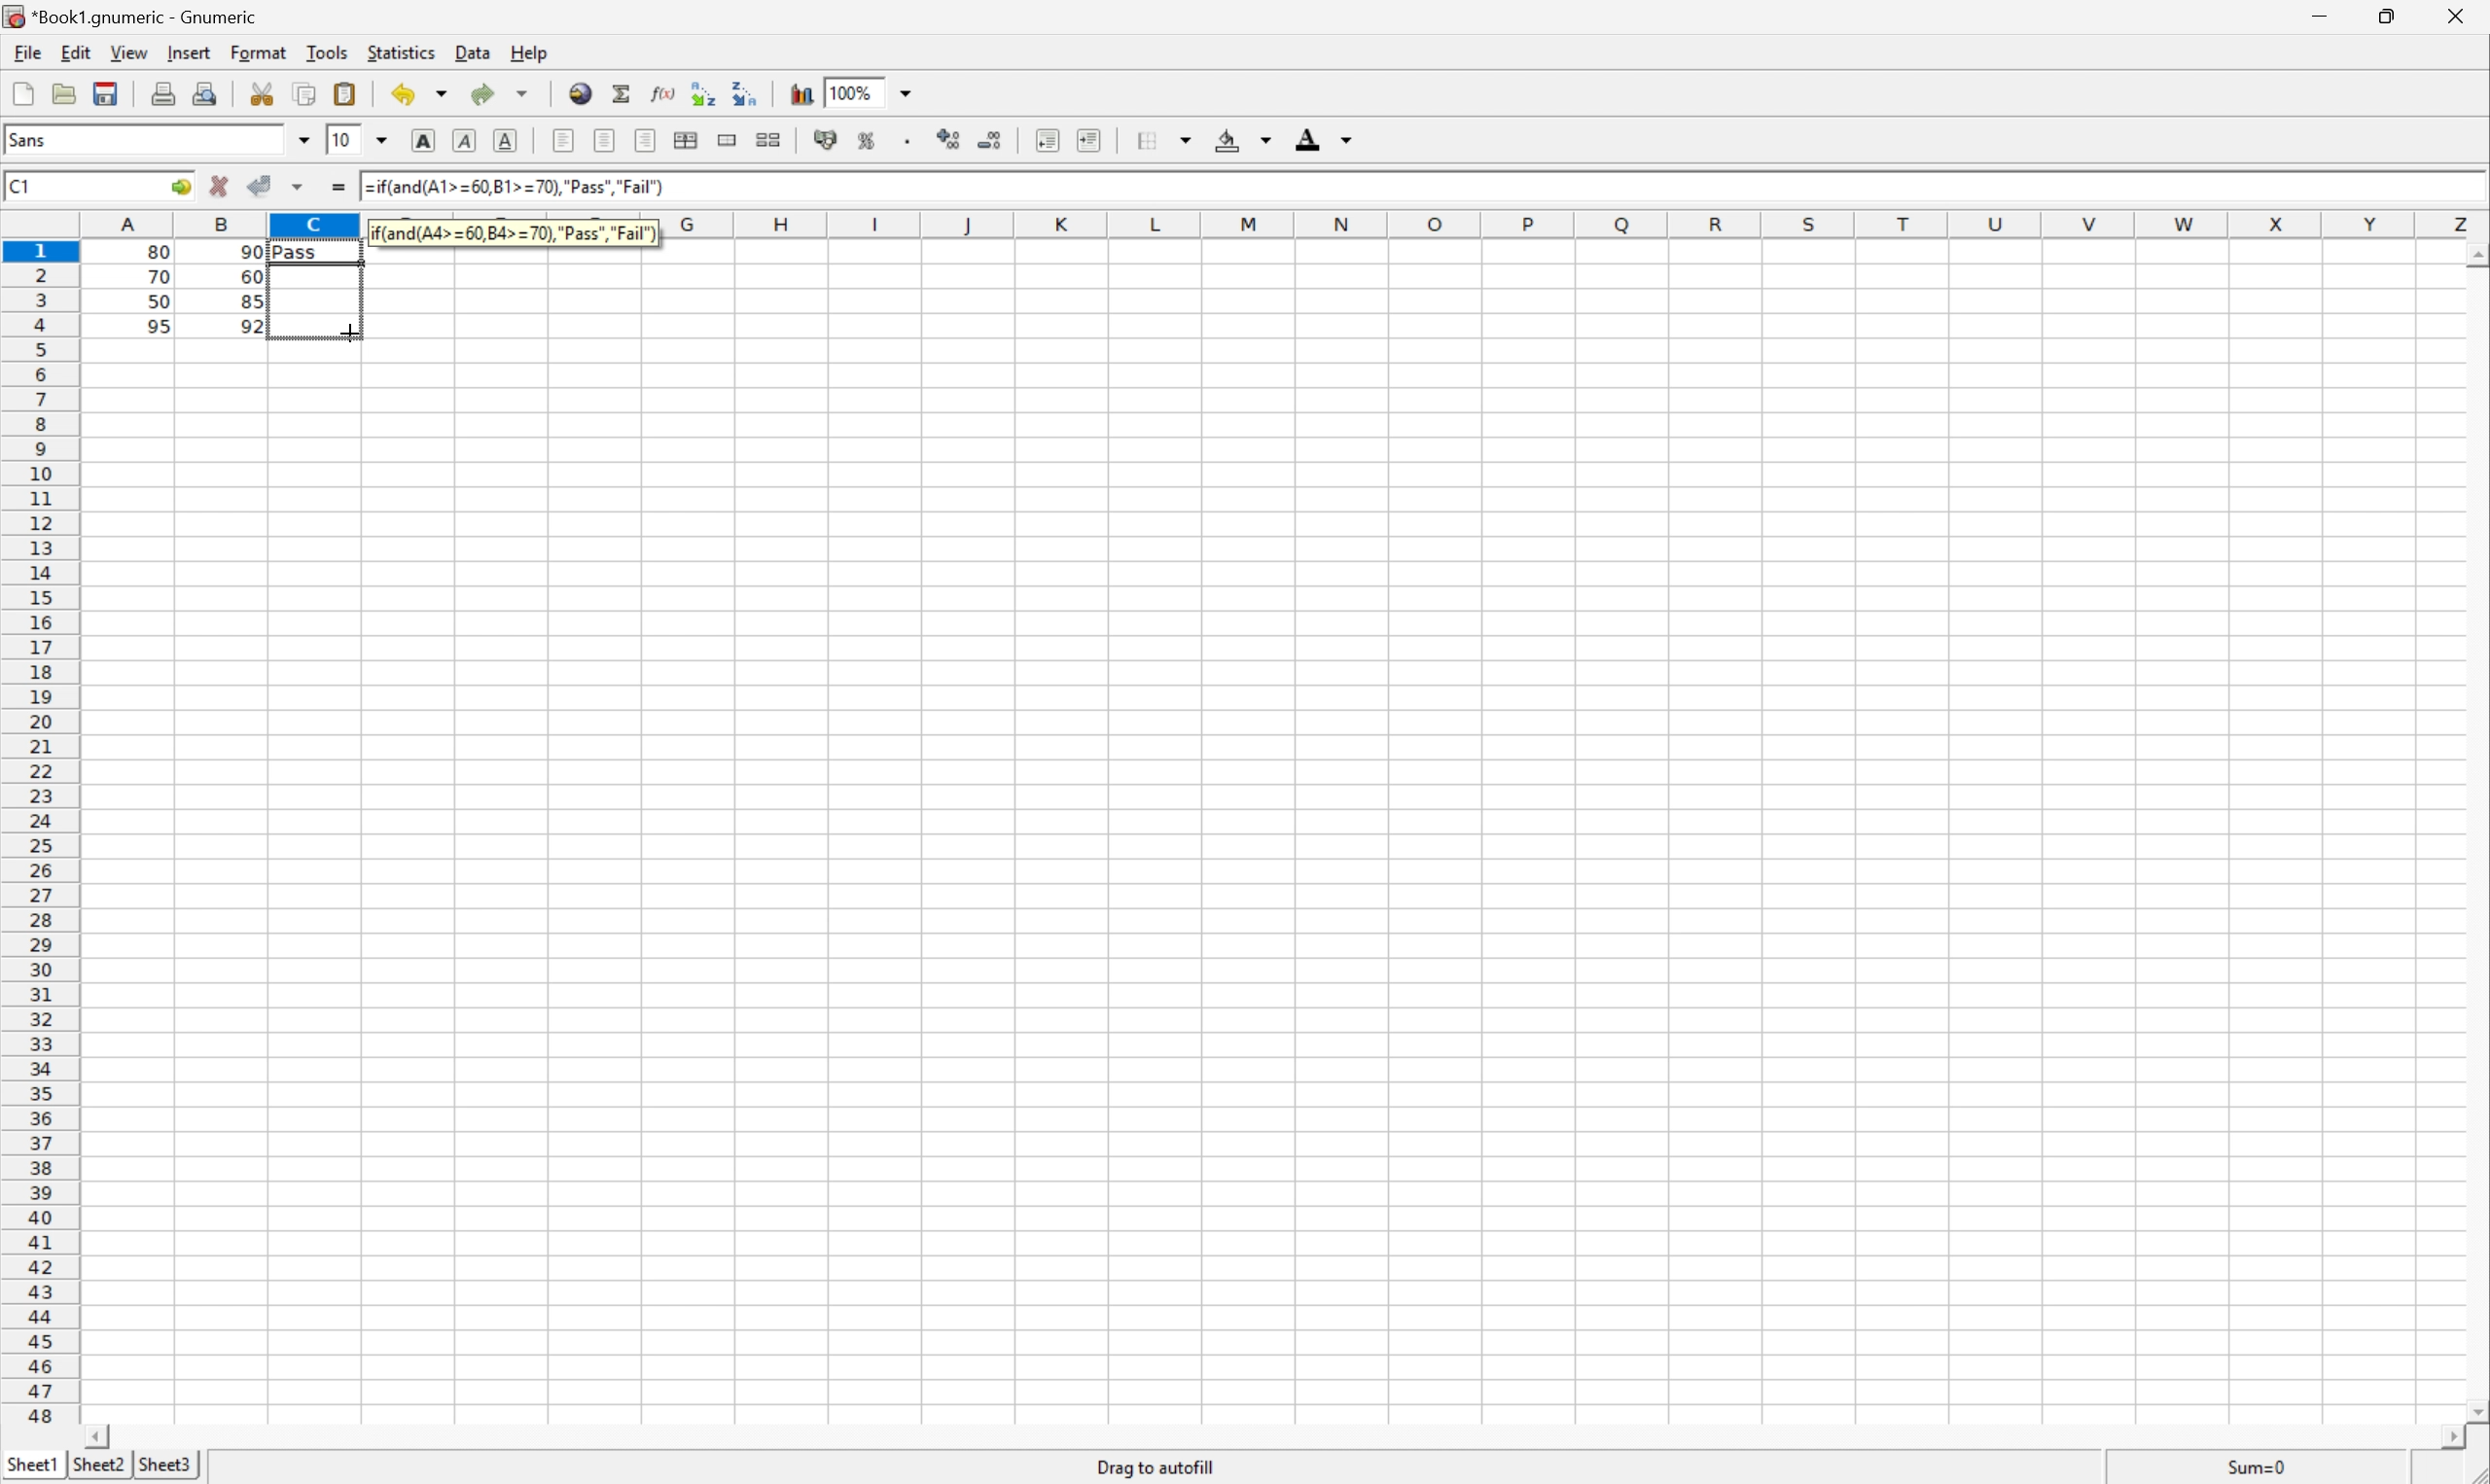  Describe the element at coordinates (2389, 13) in the screenshot. I see `Restore Down` at that location.